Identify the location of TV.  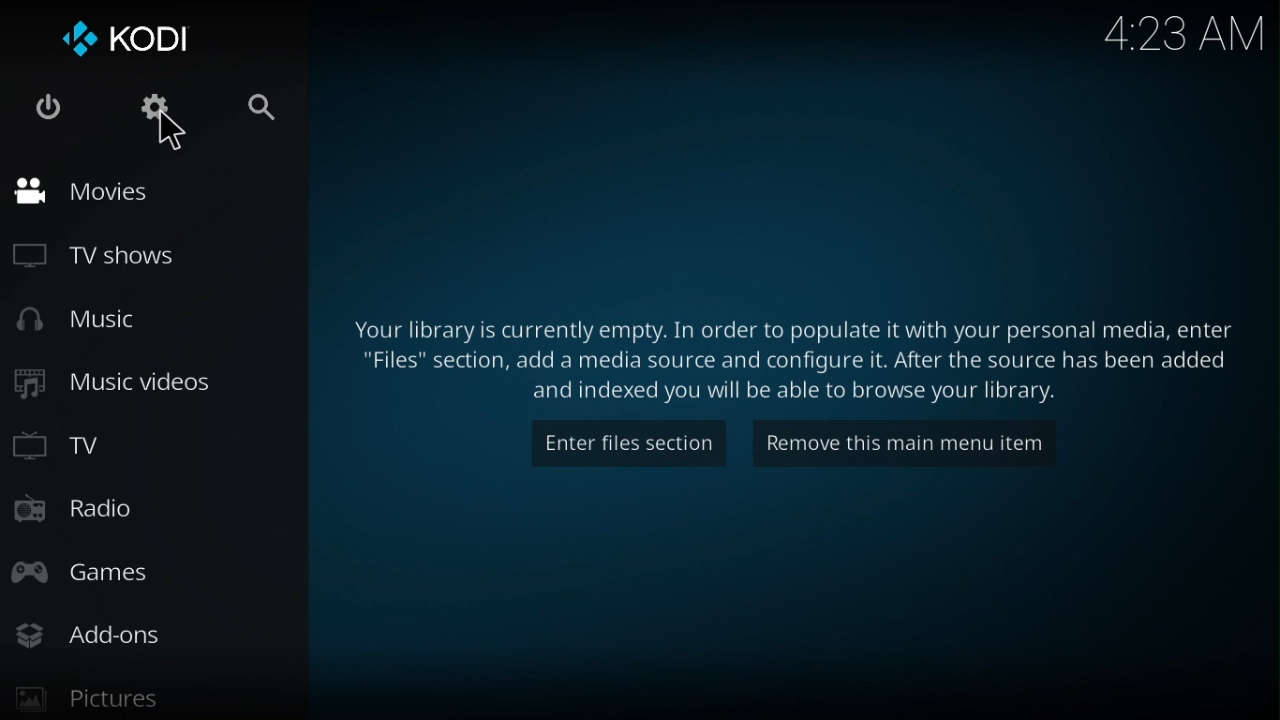
(91, 446).